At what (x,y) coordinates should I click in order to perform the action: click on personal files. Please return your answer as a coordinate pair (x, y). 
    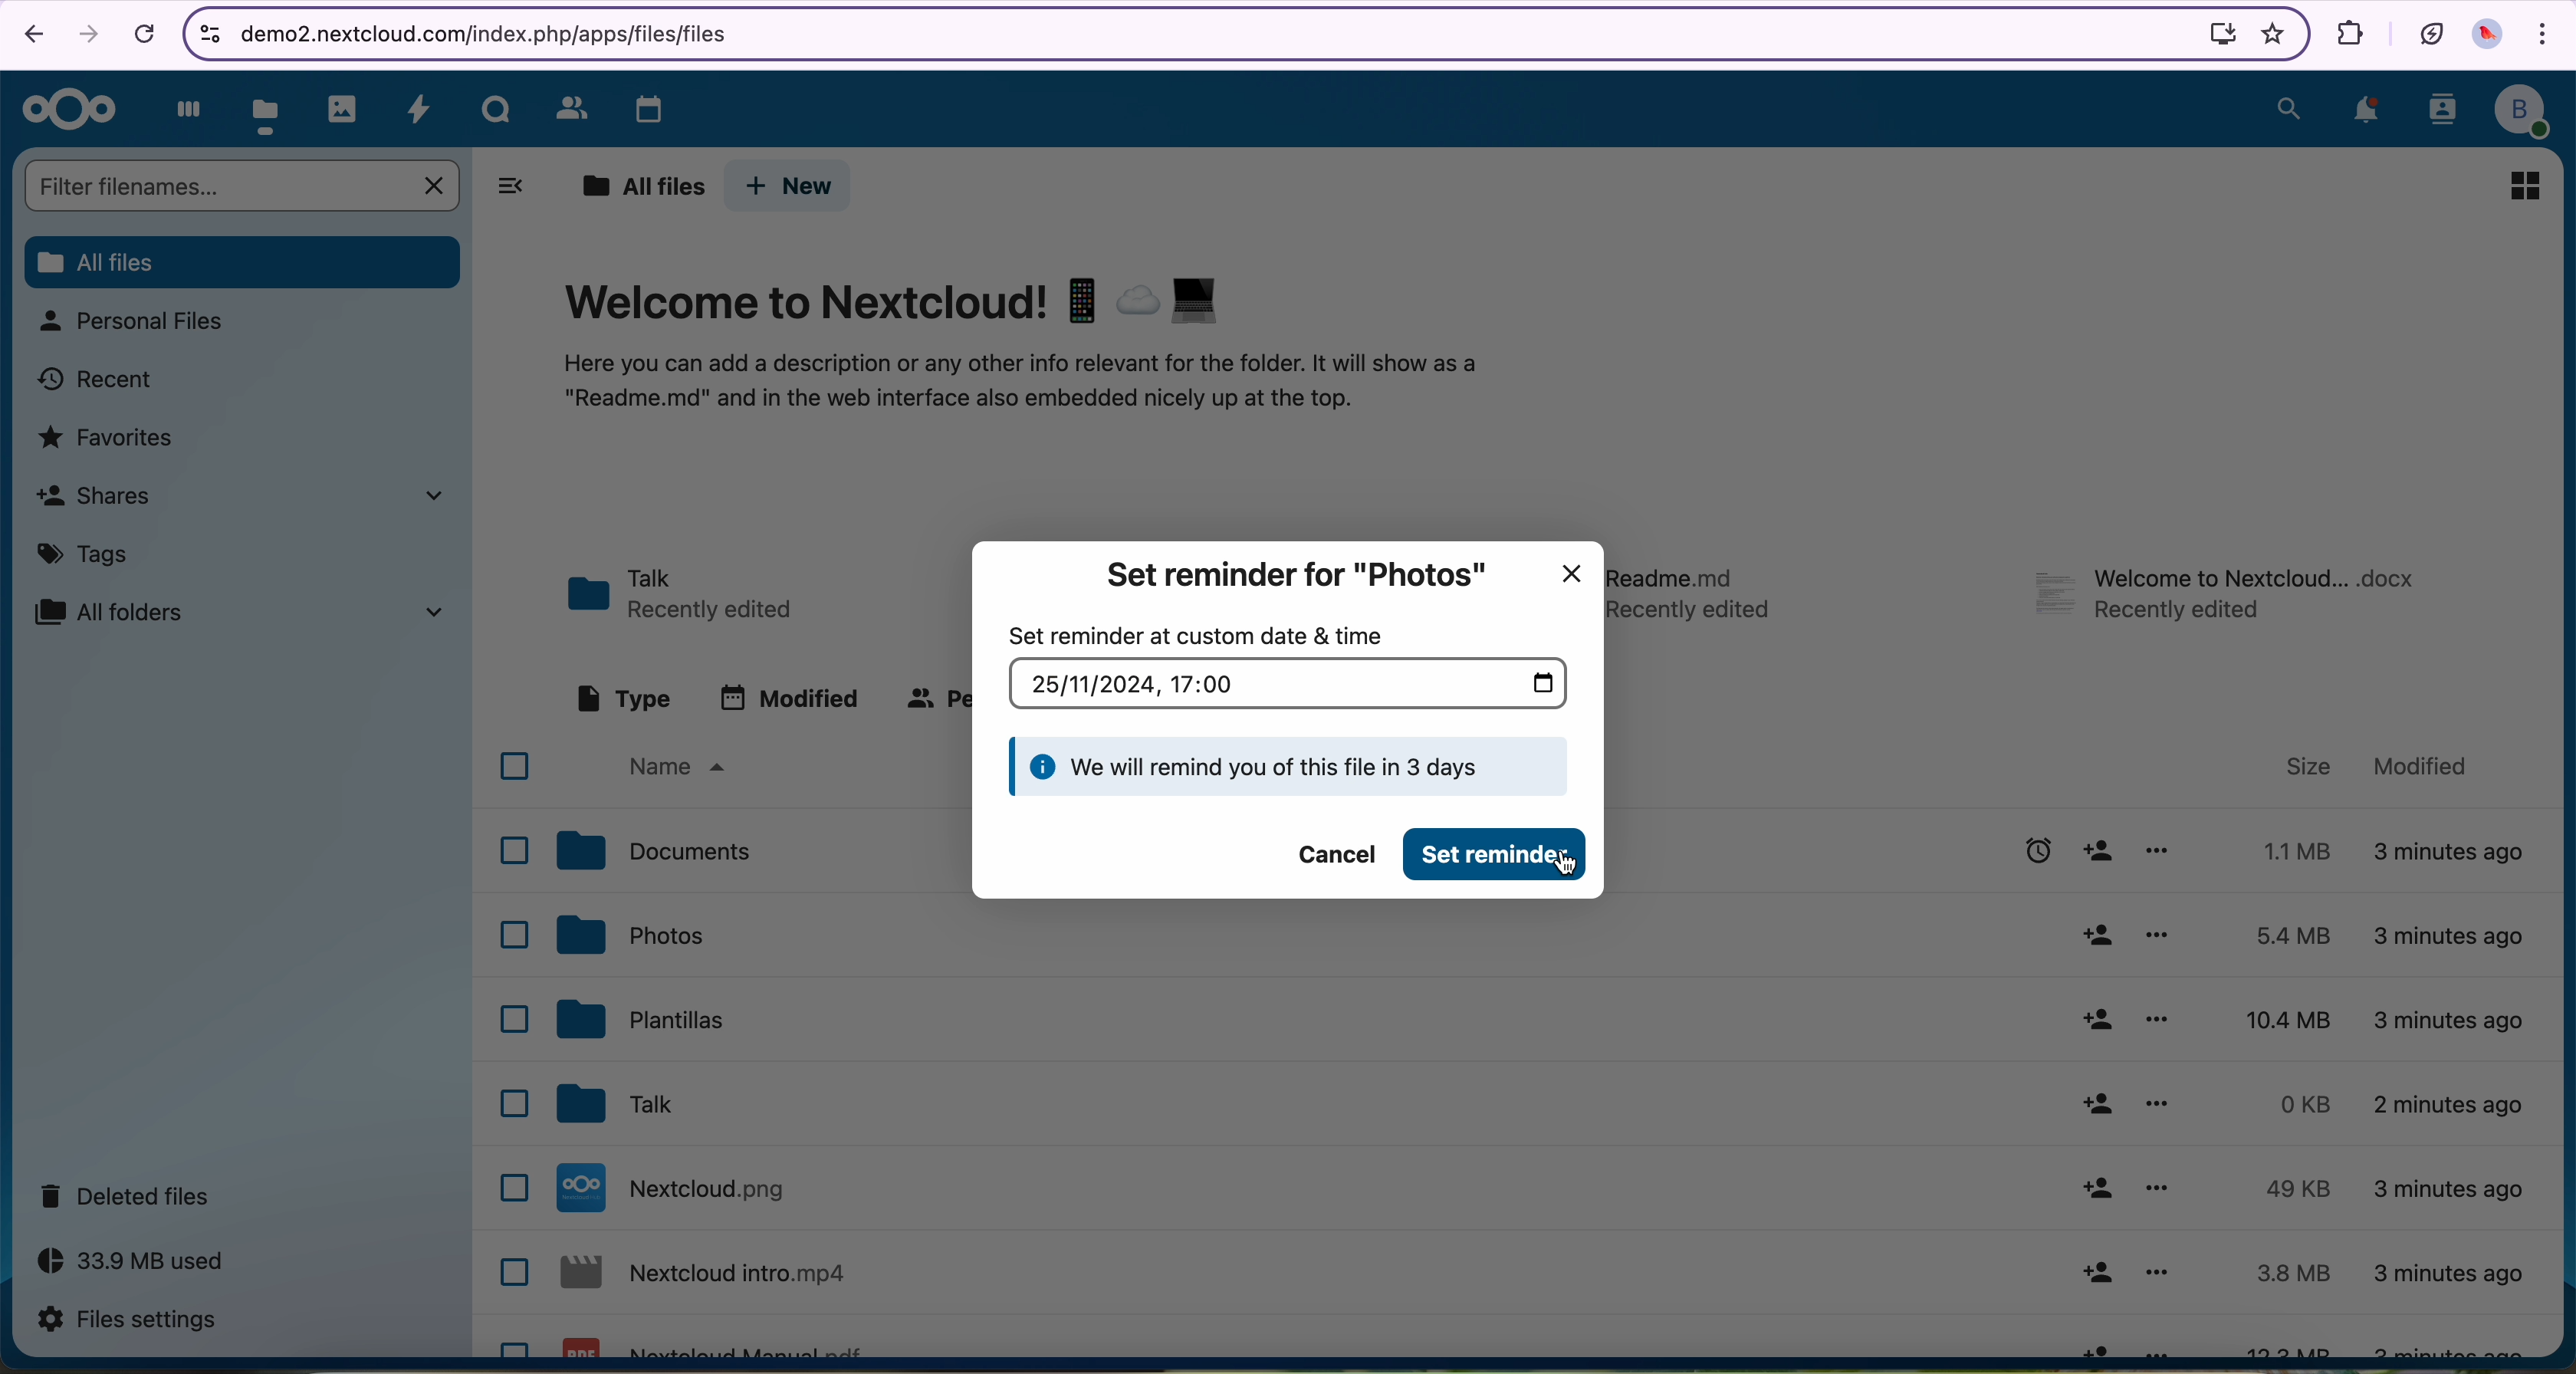
    Looking at the image, I should click on (140, 324).